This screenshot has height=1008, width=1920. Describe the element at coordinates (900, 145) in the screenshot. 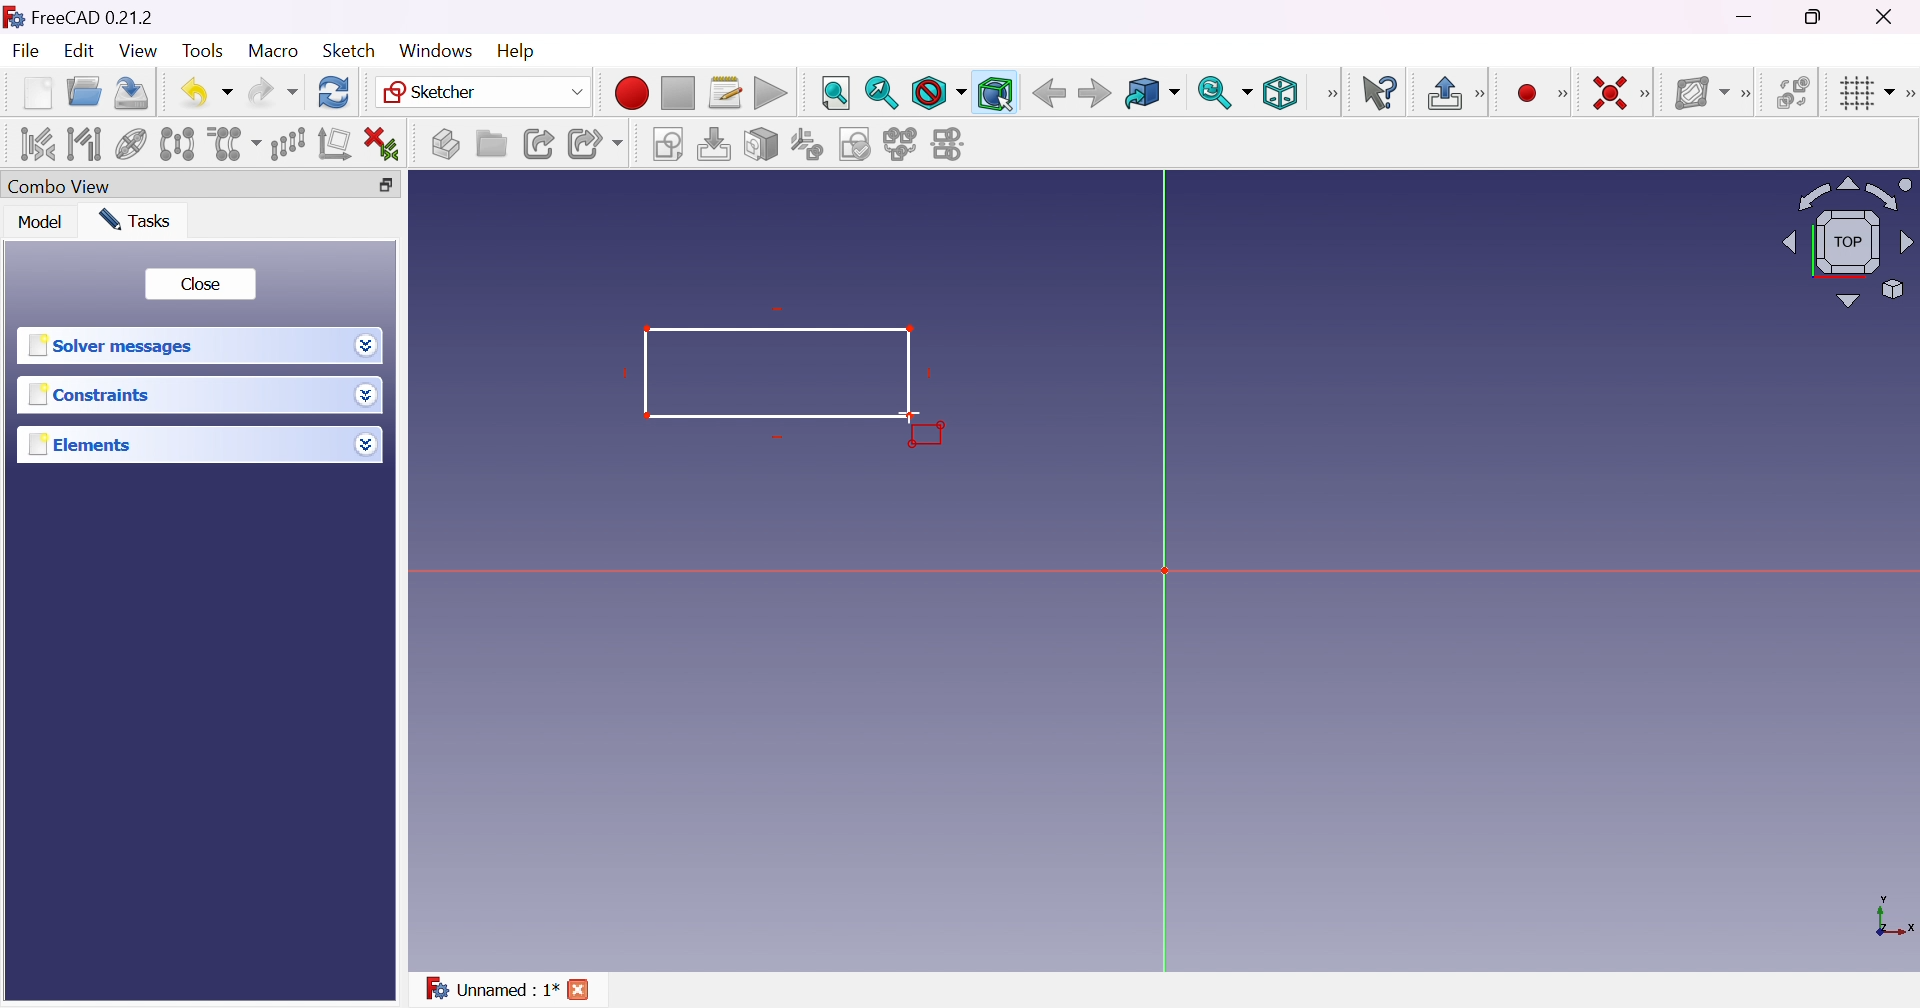

I see `Merge sketches` at that location.